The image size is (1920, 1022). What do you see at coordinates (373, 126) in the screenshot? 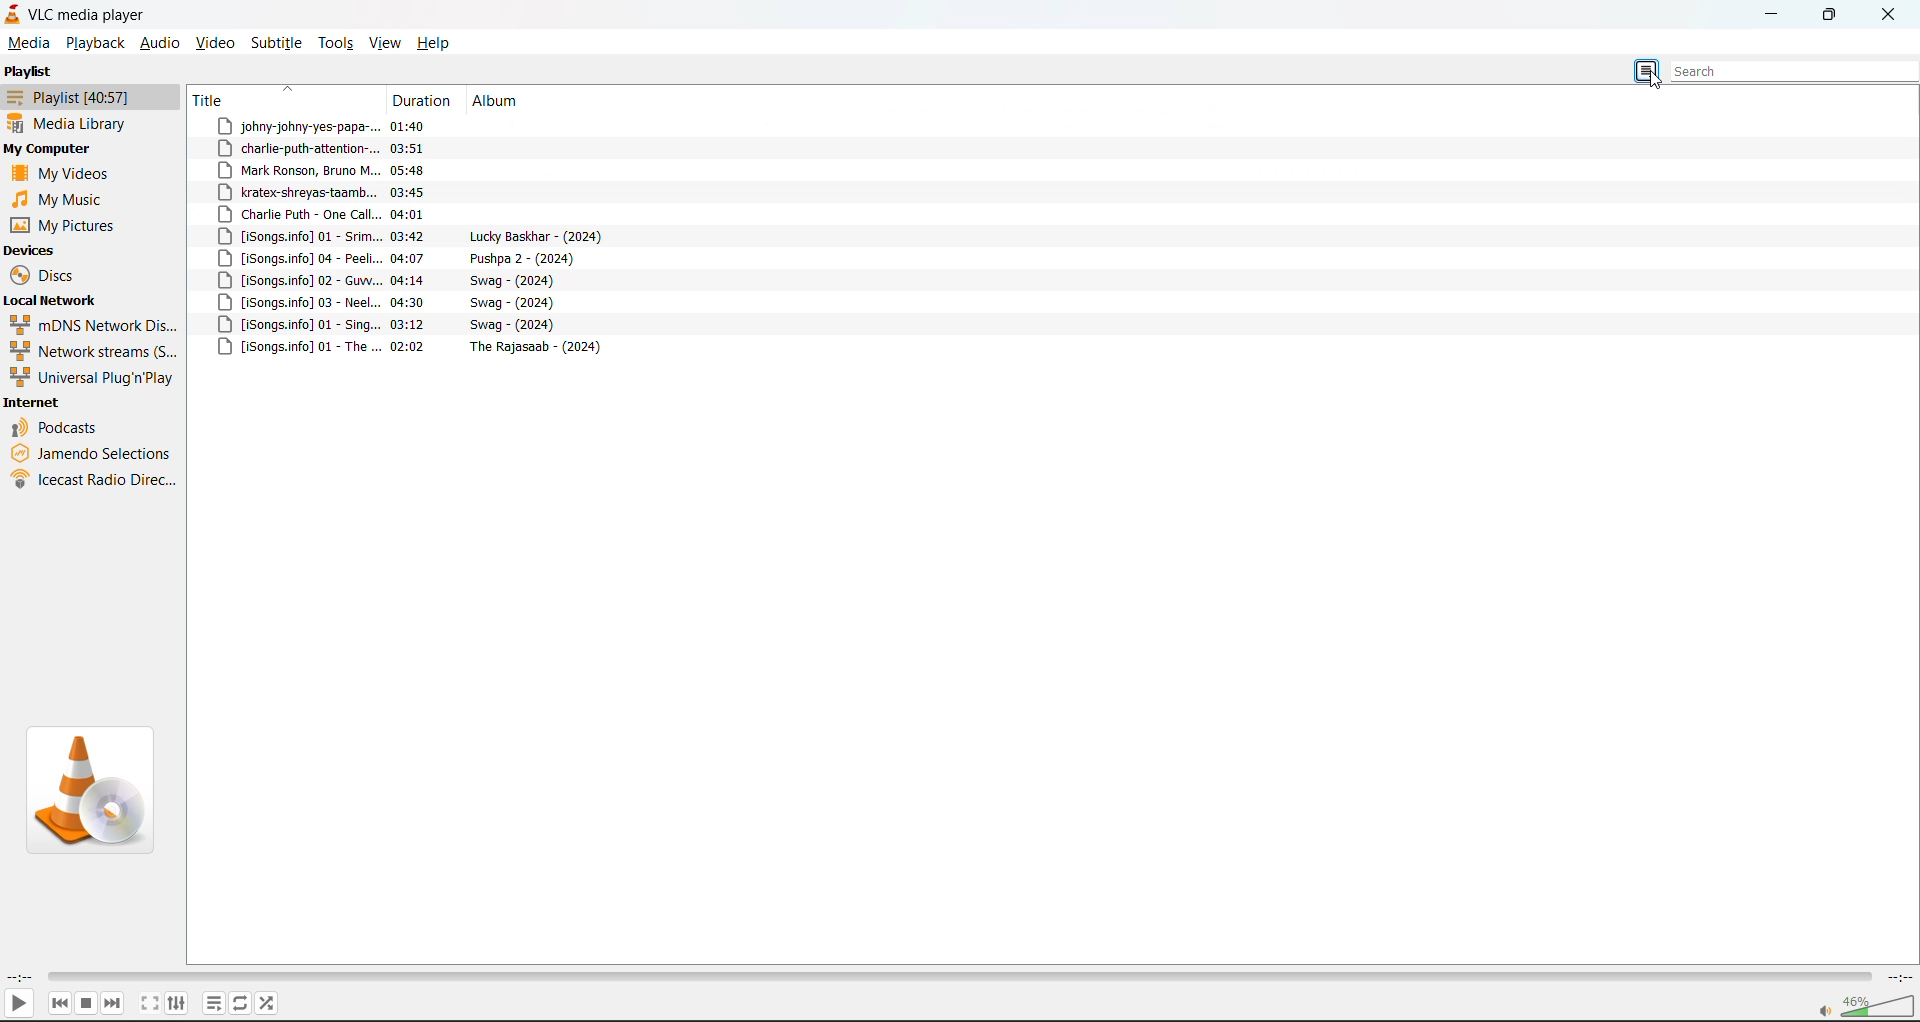
I see `track title with duration and album details` at bounding box center [373, 126].